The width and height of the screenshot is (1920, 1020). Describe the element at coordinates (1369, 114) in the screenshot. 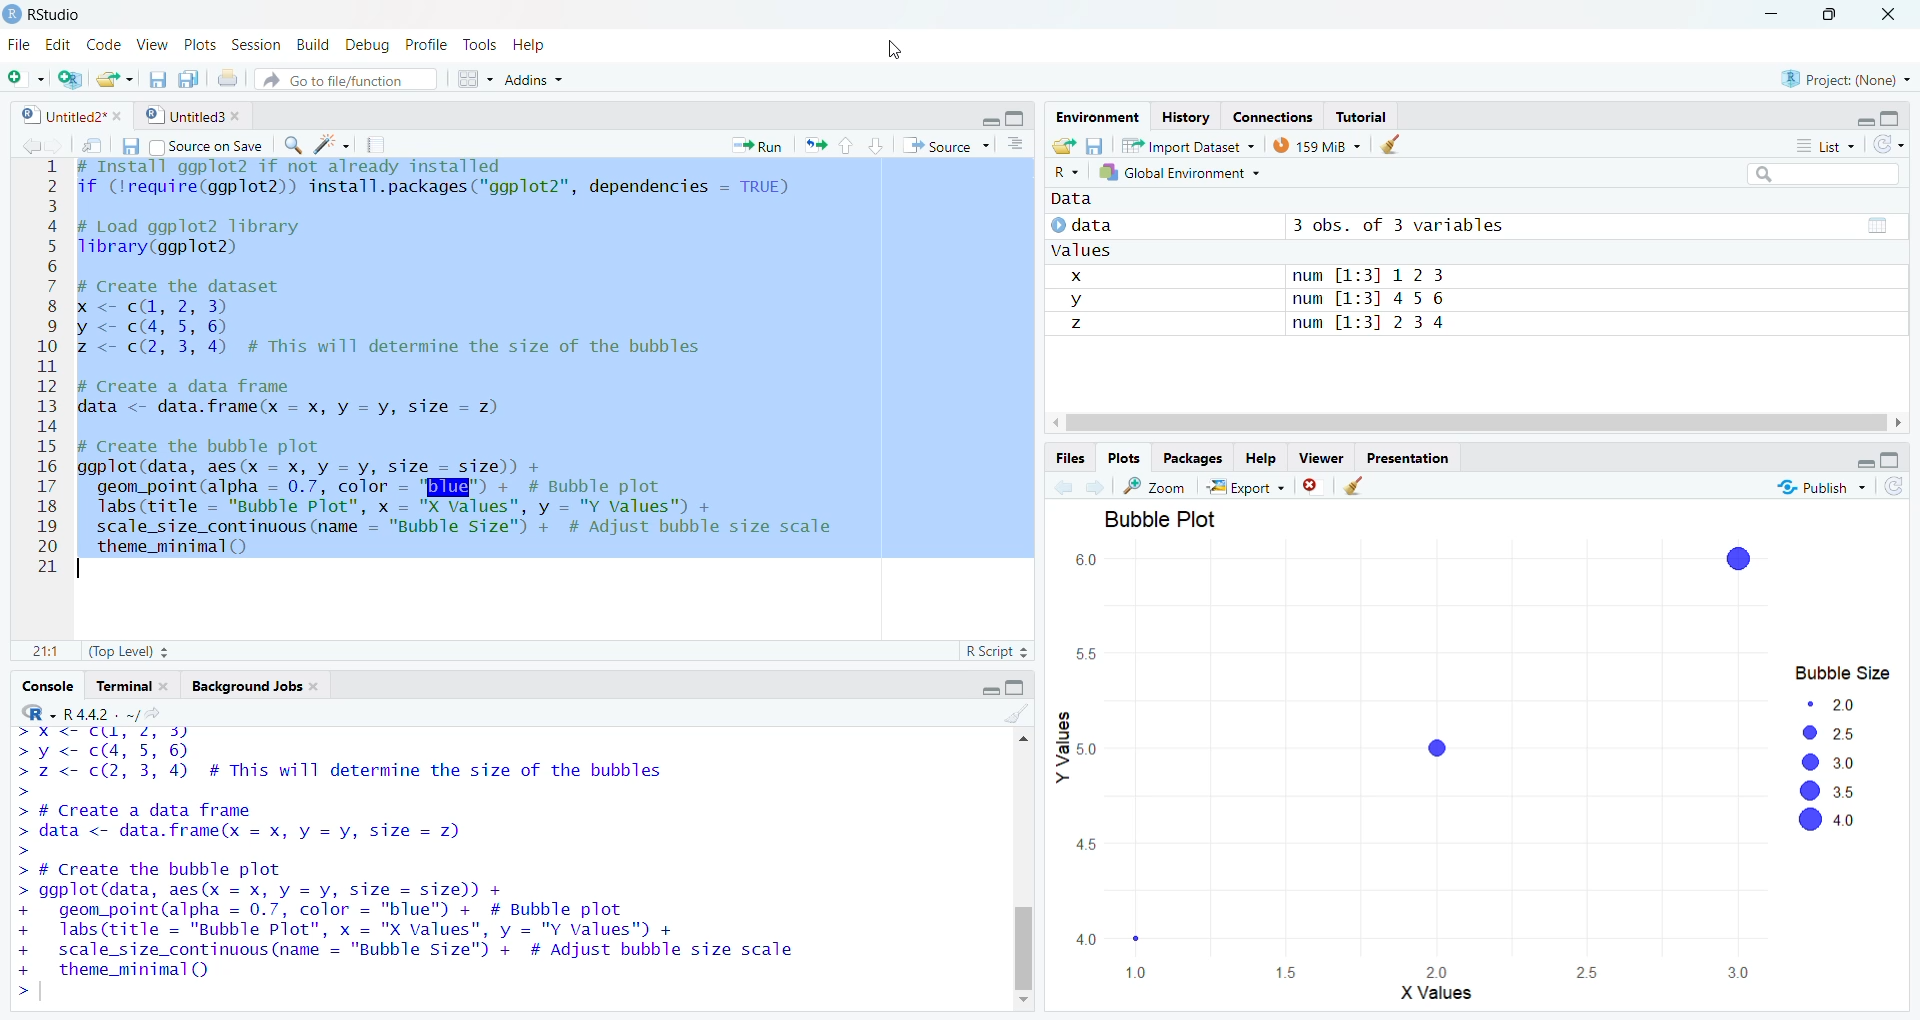

I see `Tutorial` at that location.